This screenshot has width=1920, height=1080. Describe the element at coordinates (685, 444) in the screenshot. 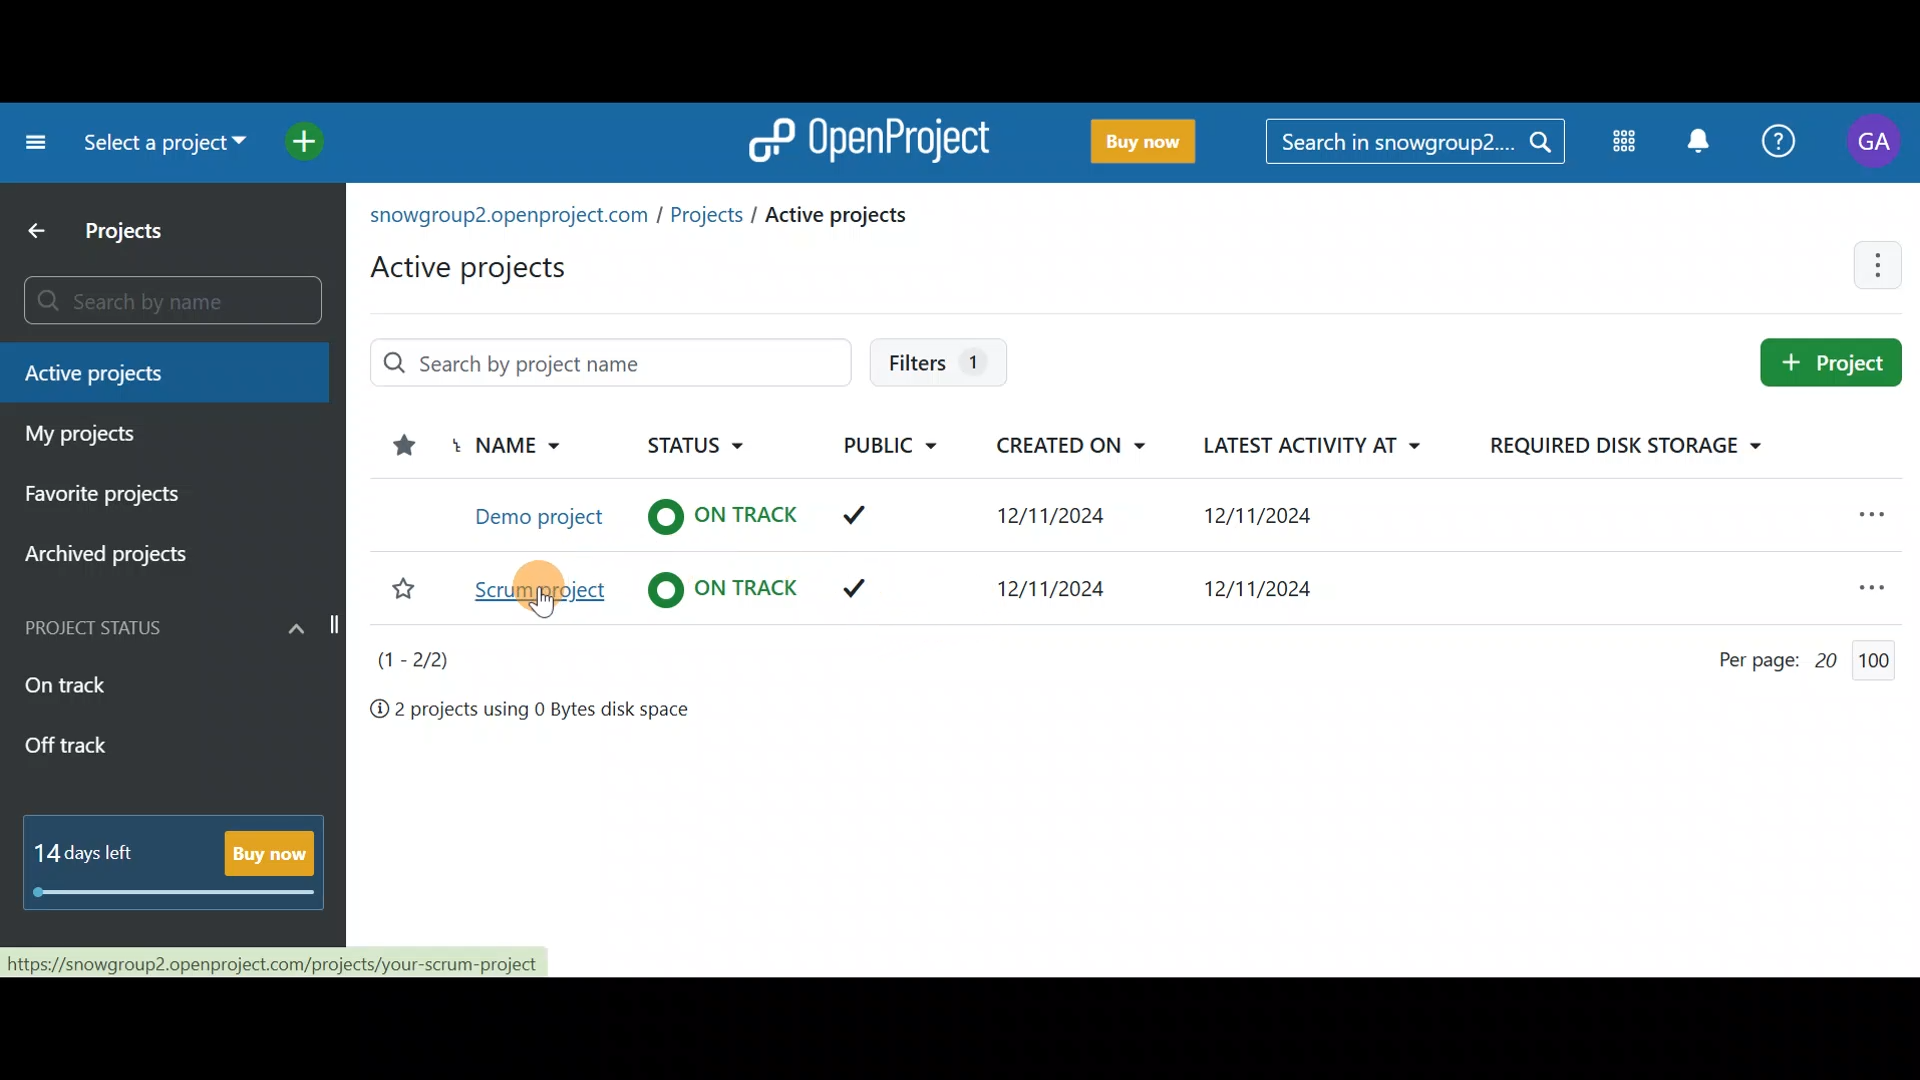

I see `Sort by status` at that location.